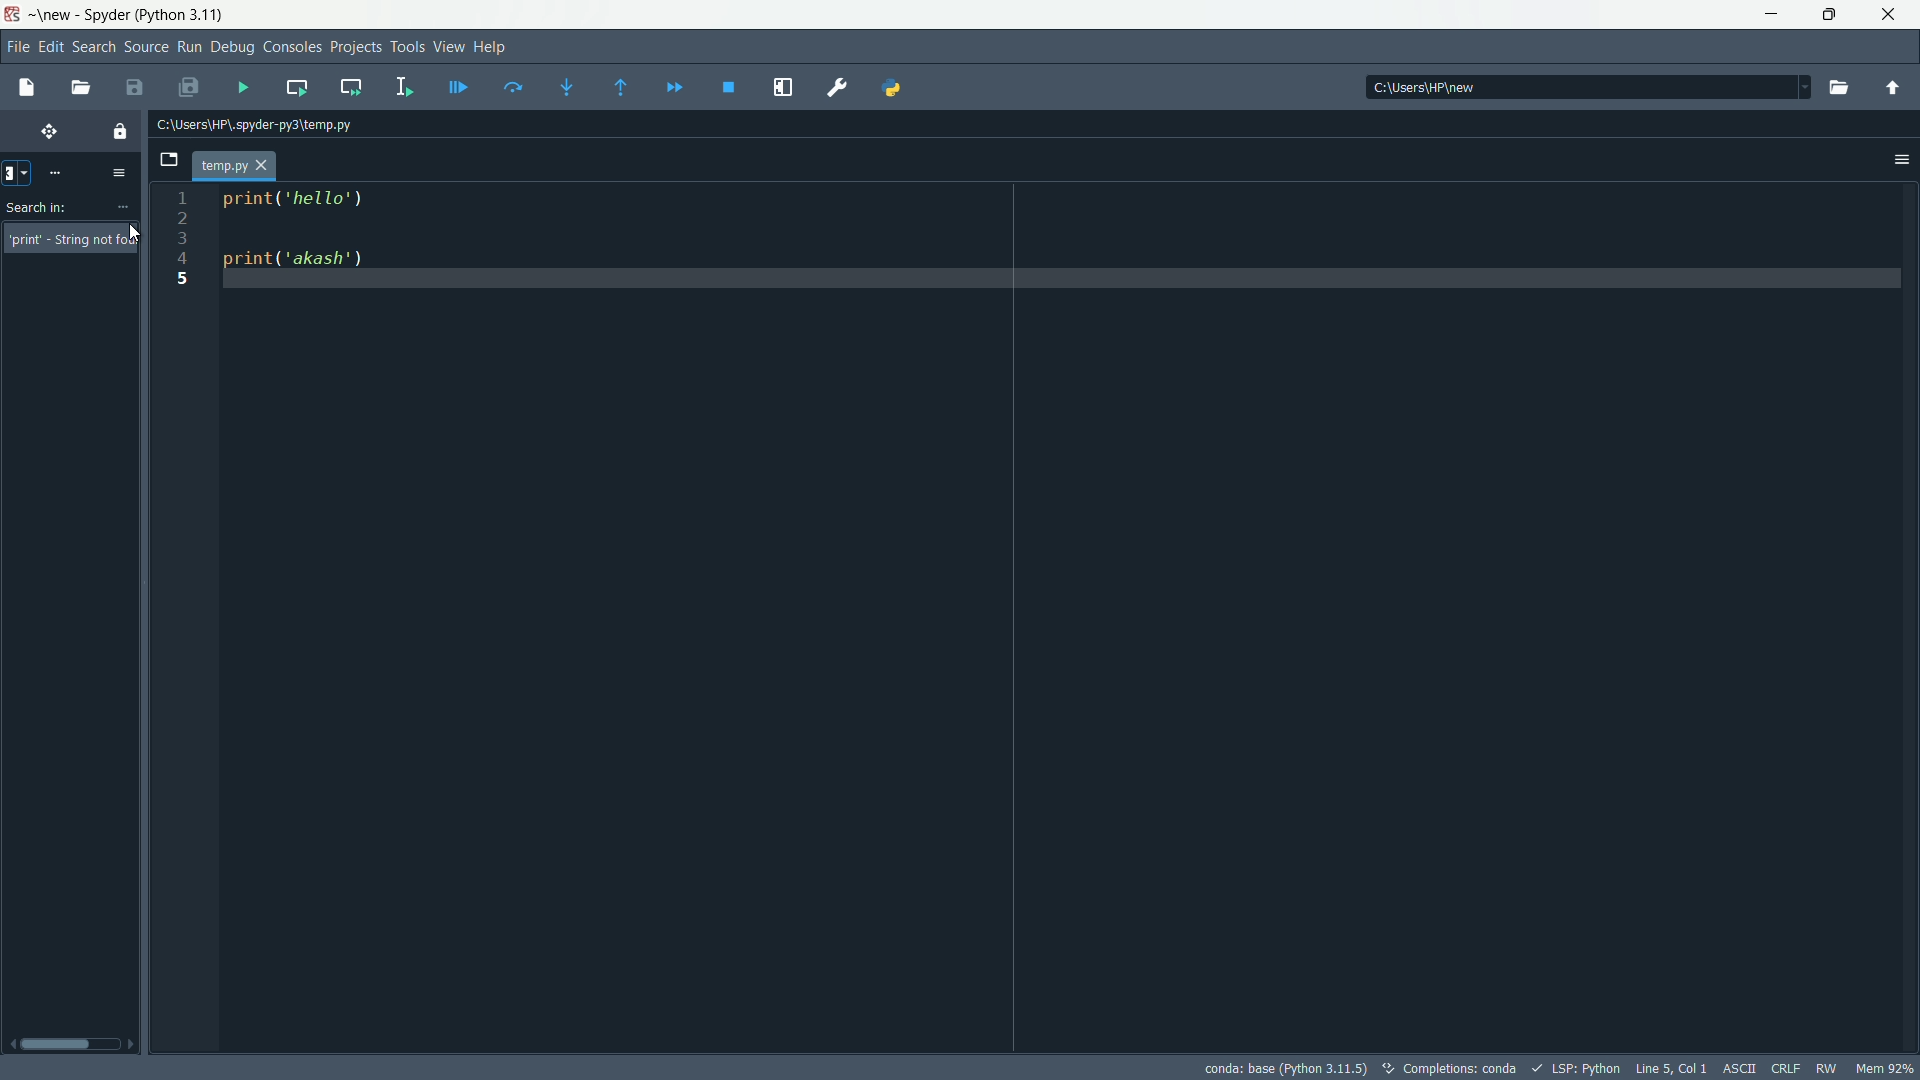 The height and width of the screenshot is (1080, 1920). Describe the element at coordinates (188, 89) in the screenshot. I see `save all files` at that location.